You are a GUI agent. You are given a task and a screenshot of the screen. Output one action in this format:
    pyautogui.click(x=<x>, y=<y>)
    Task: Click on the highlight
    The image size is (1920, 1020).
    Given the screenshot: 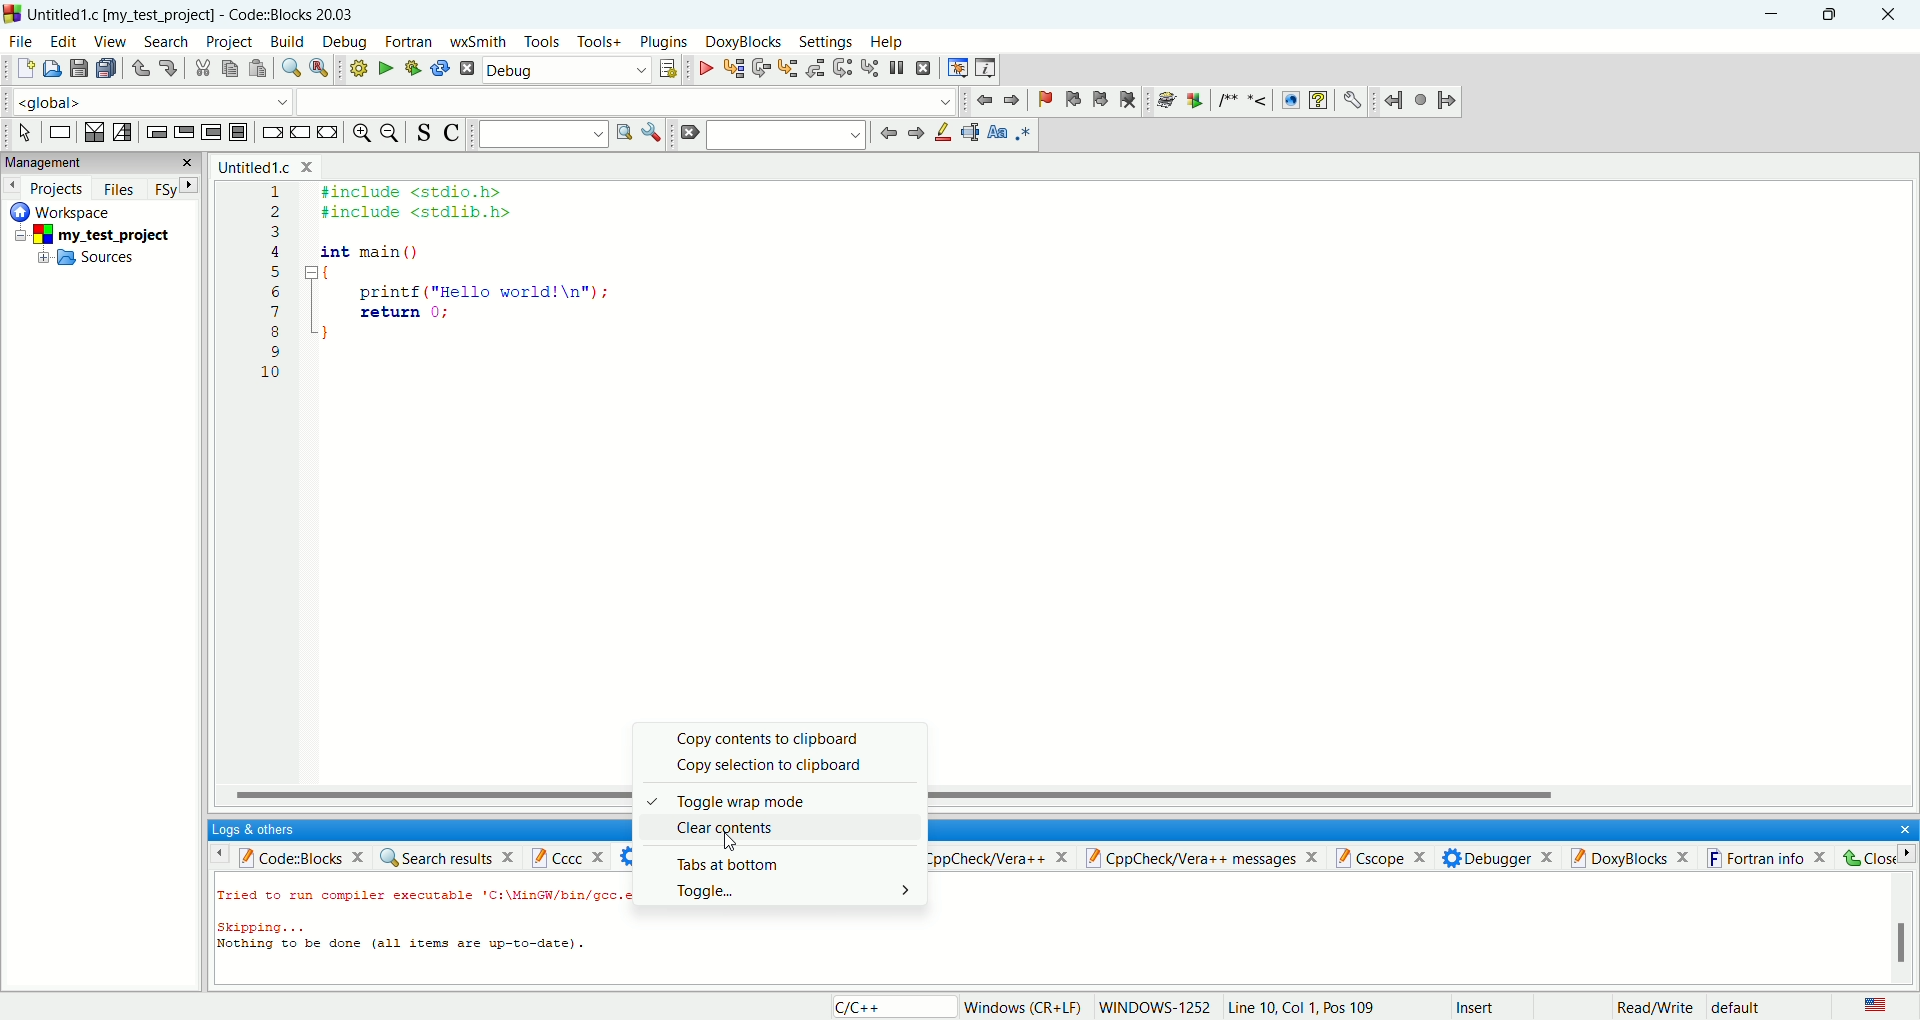 What is the action you would take?
    pyautogui.click(x=944, y=134)
    